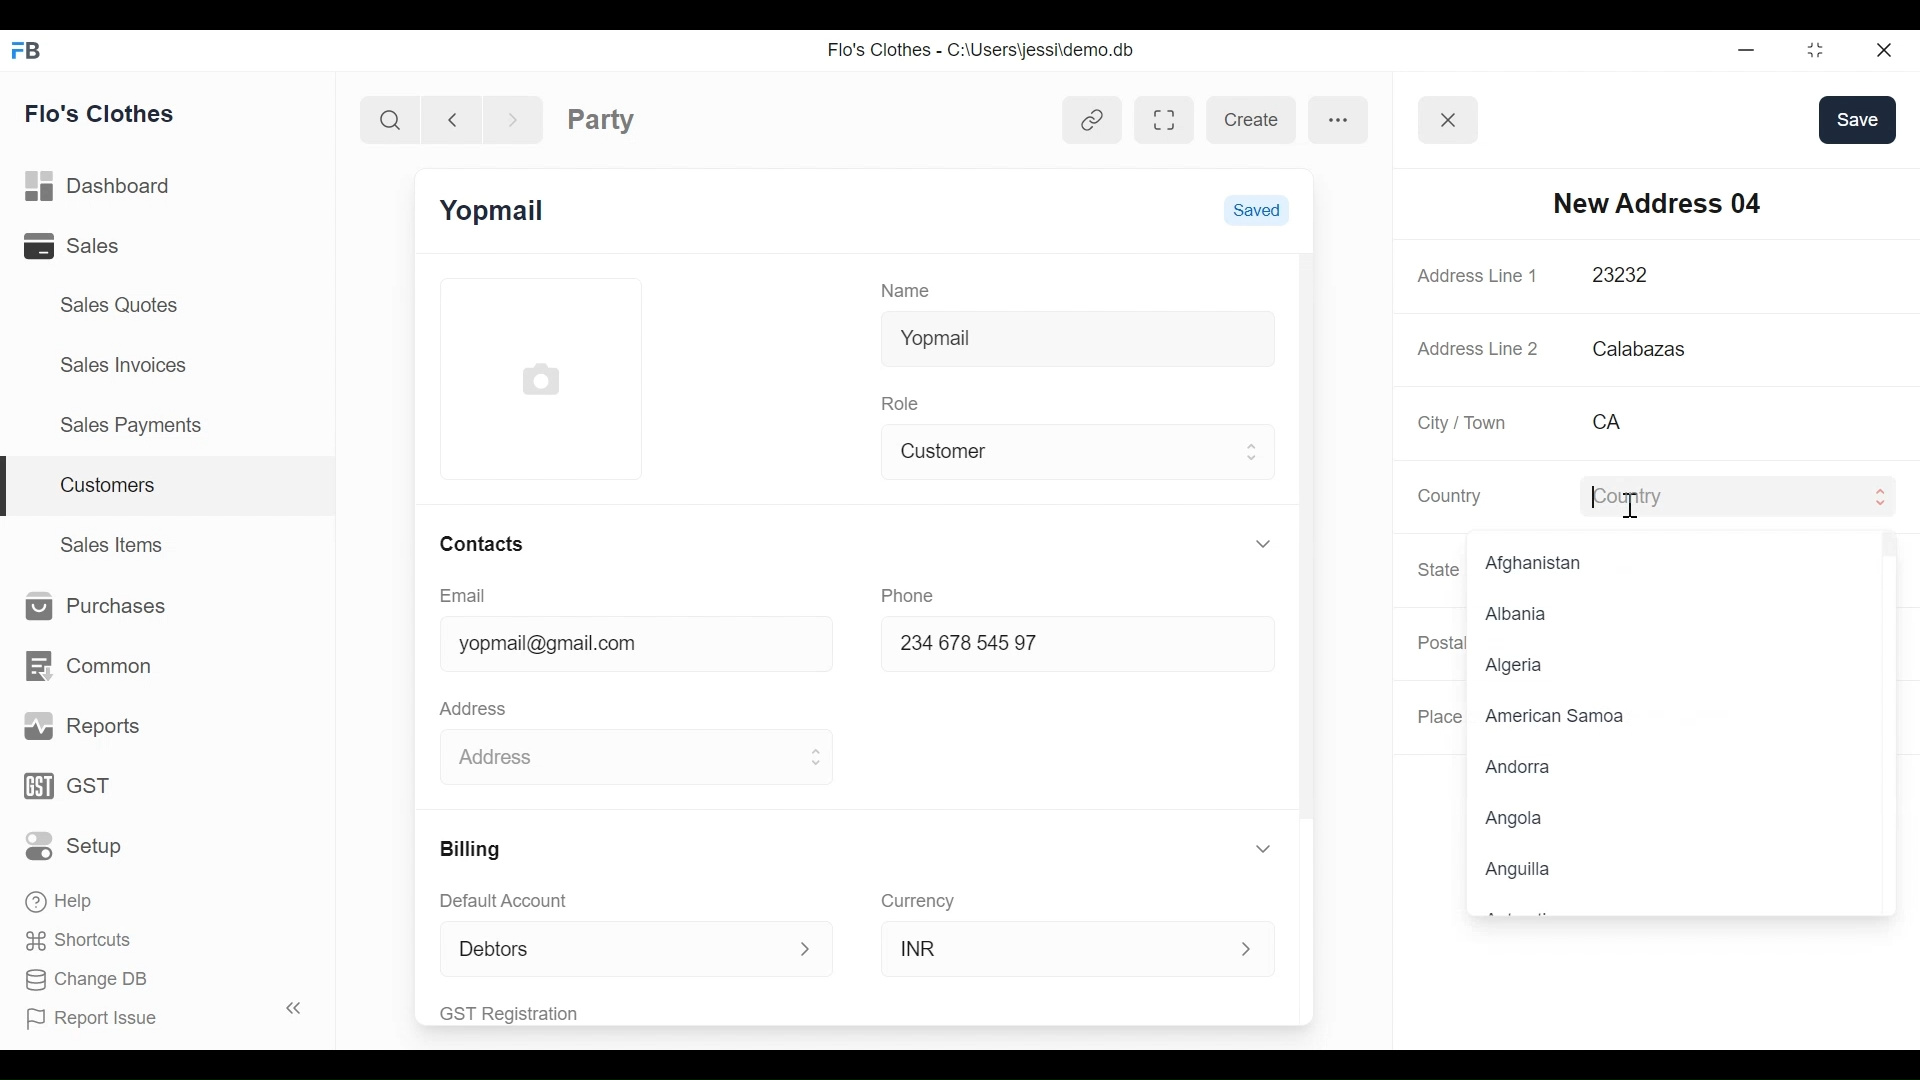 The height and width of the screenshot is (1080, 1920). I want to click on Expand, so click(814, 758).